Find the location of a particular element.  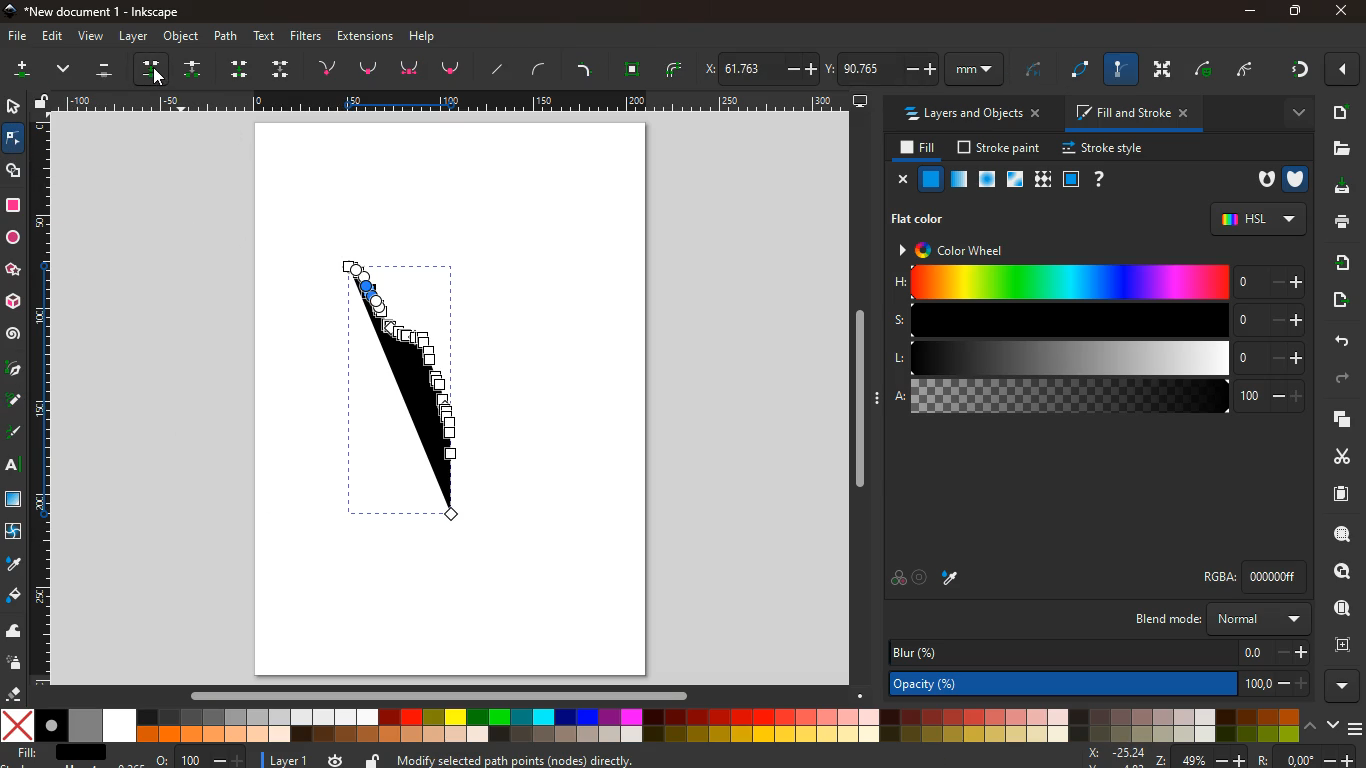

extensions is located at coordinates (365, 35).